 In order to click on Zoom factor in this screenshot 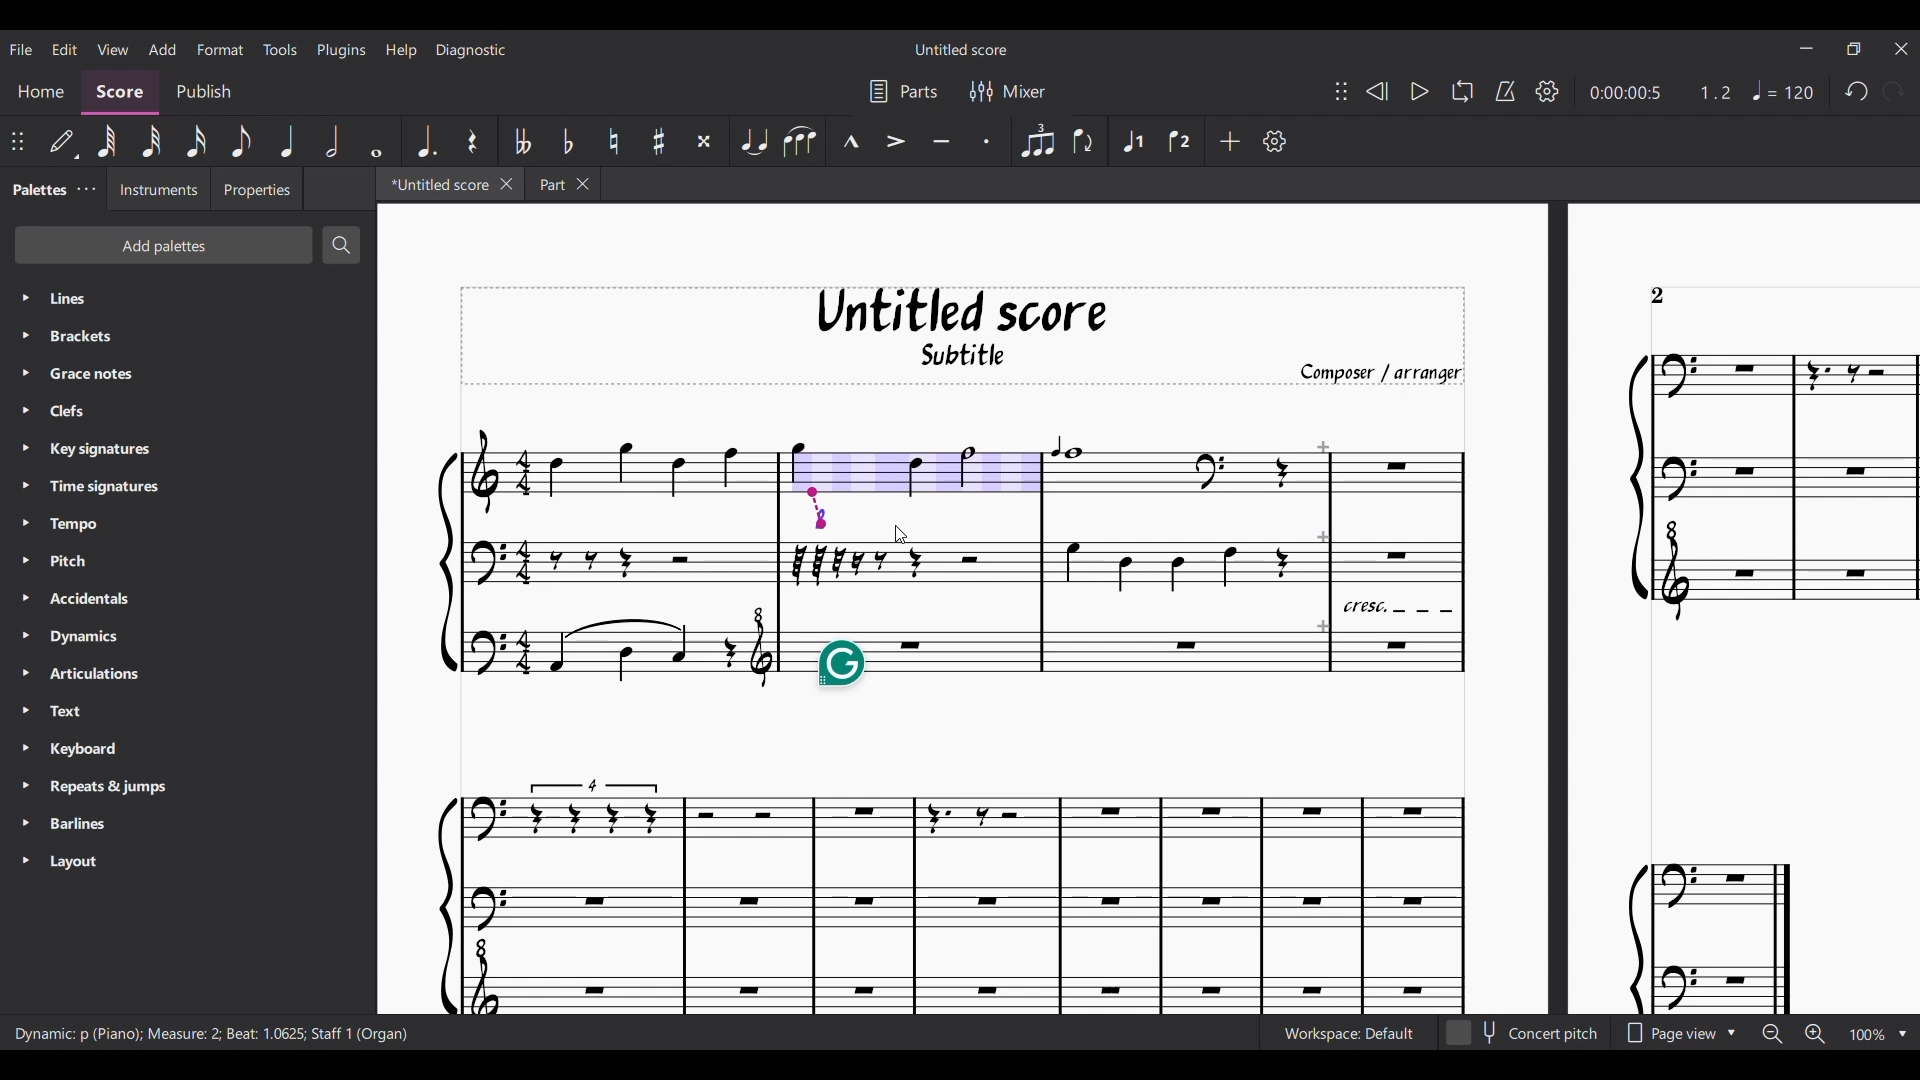, I will do `click(1869, 1034)`.